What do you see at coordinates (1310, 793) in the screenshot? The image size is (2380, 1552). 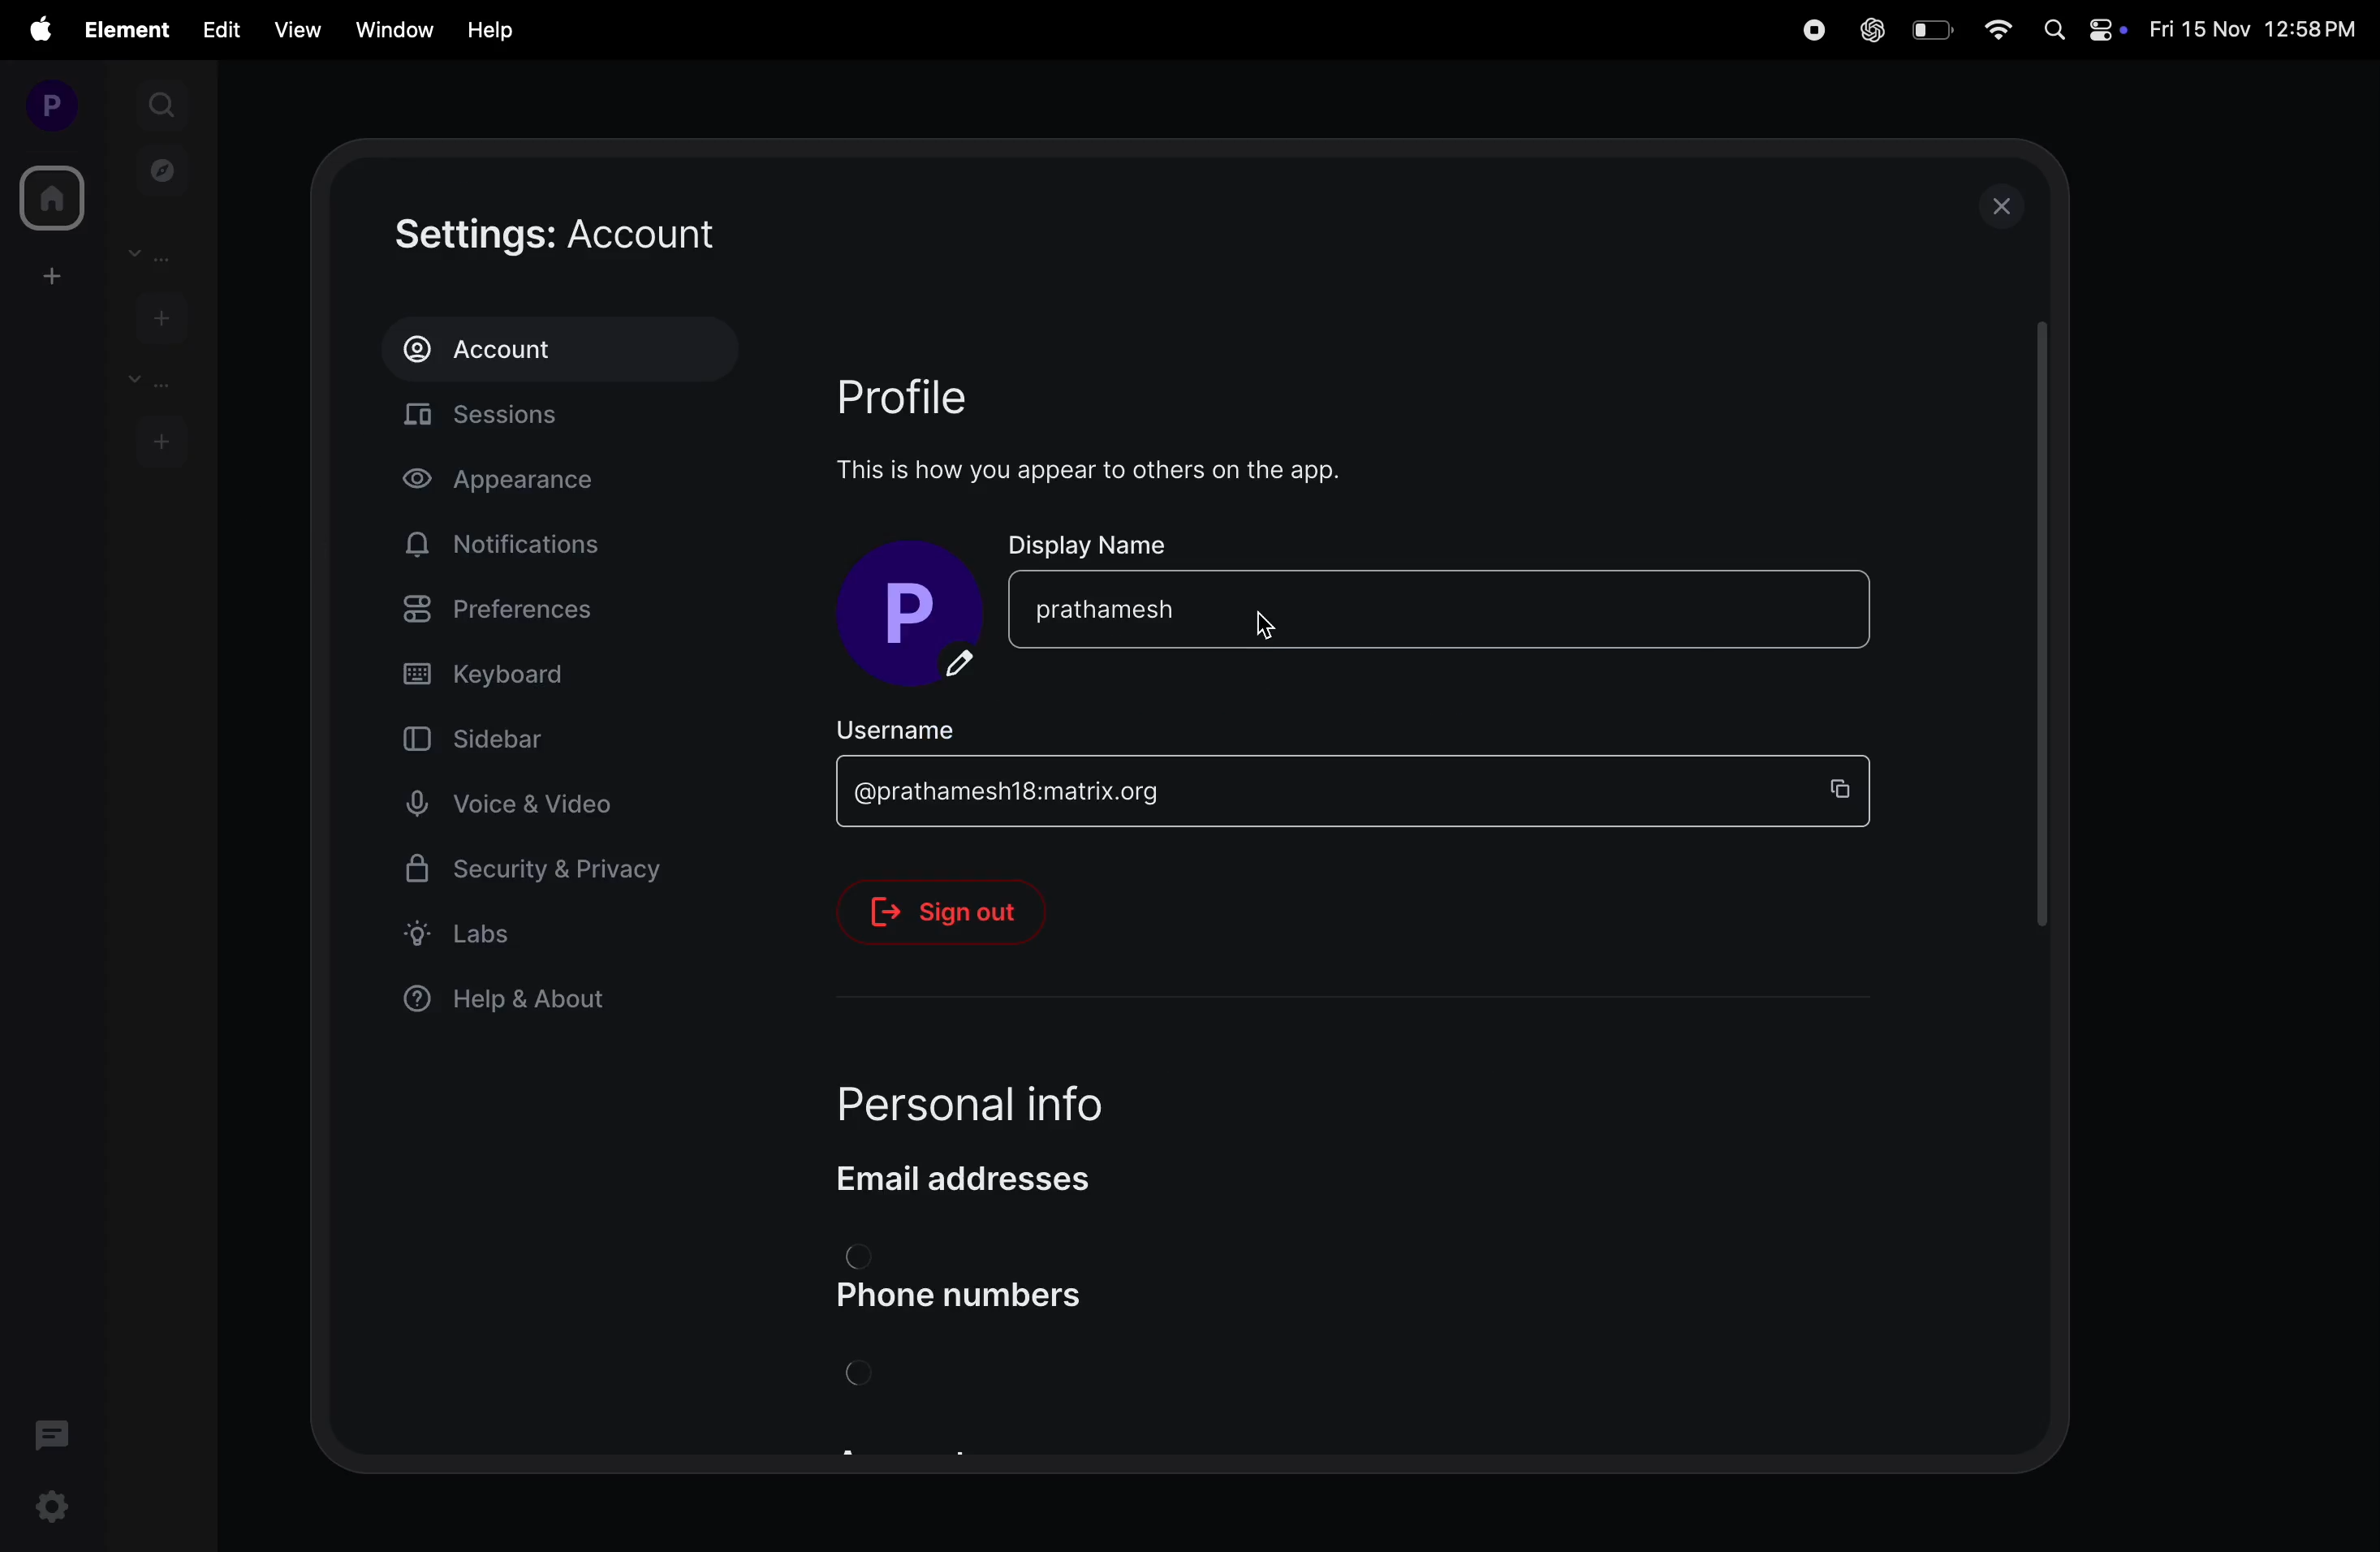 I see `matrix mail.id` at bounding box center [1310, 793].